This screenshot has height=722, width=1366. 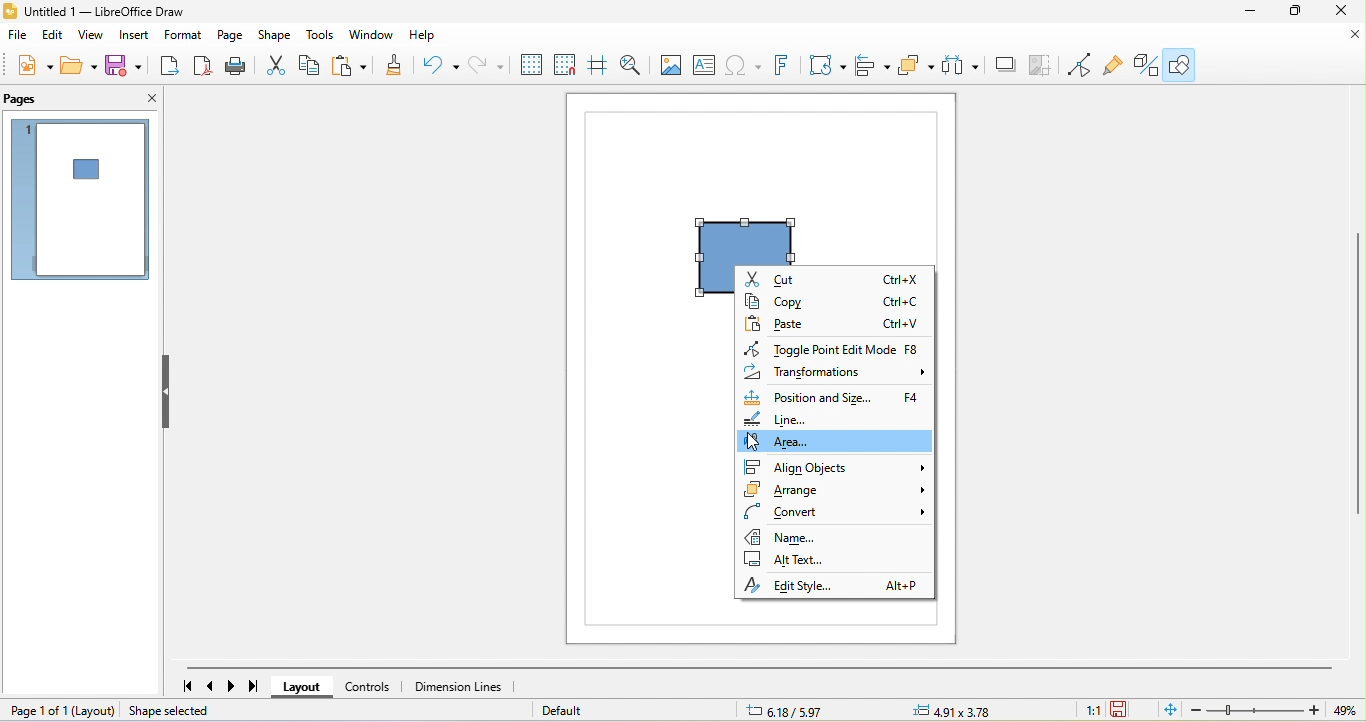 I want to click on new , so click(x=34, y=62).